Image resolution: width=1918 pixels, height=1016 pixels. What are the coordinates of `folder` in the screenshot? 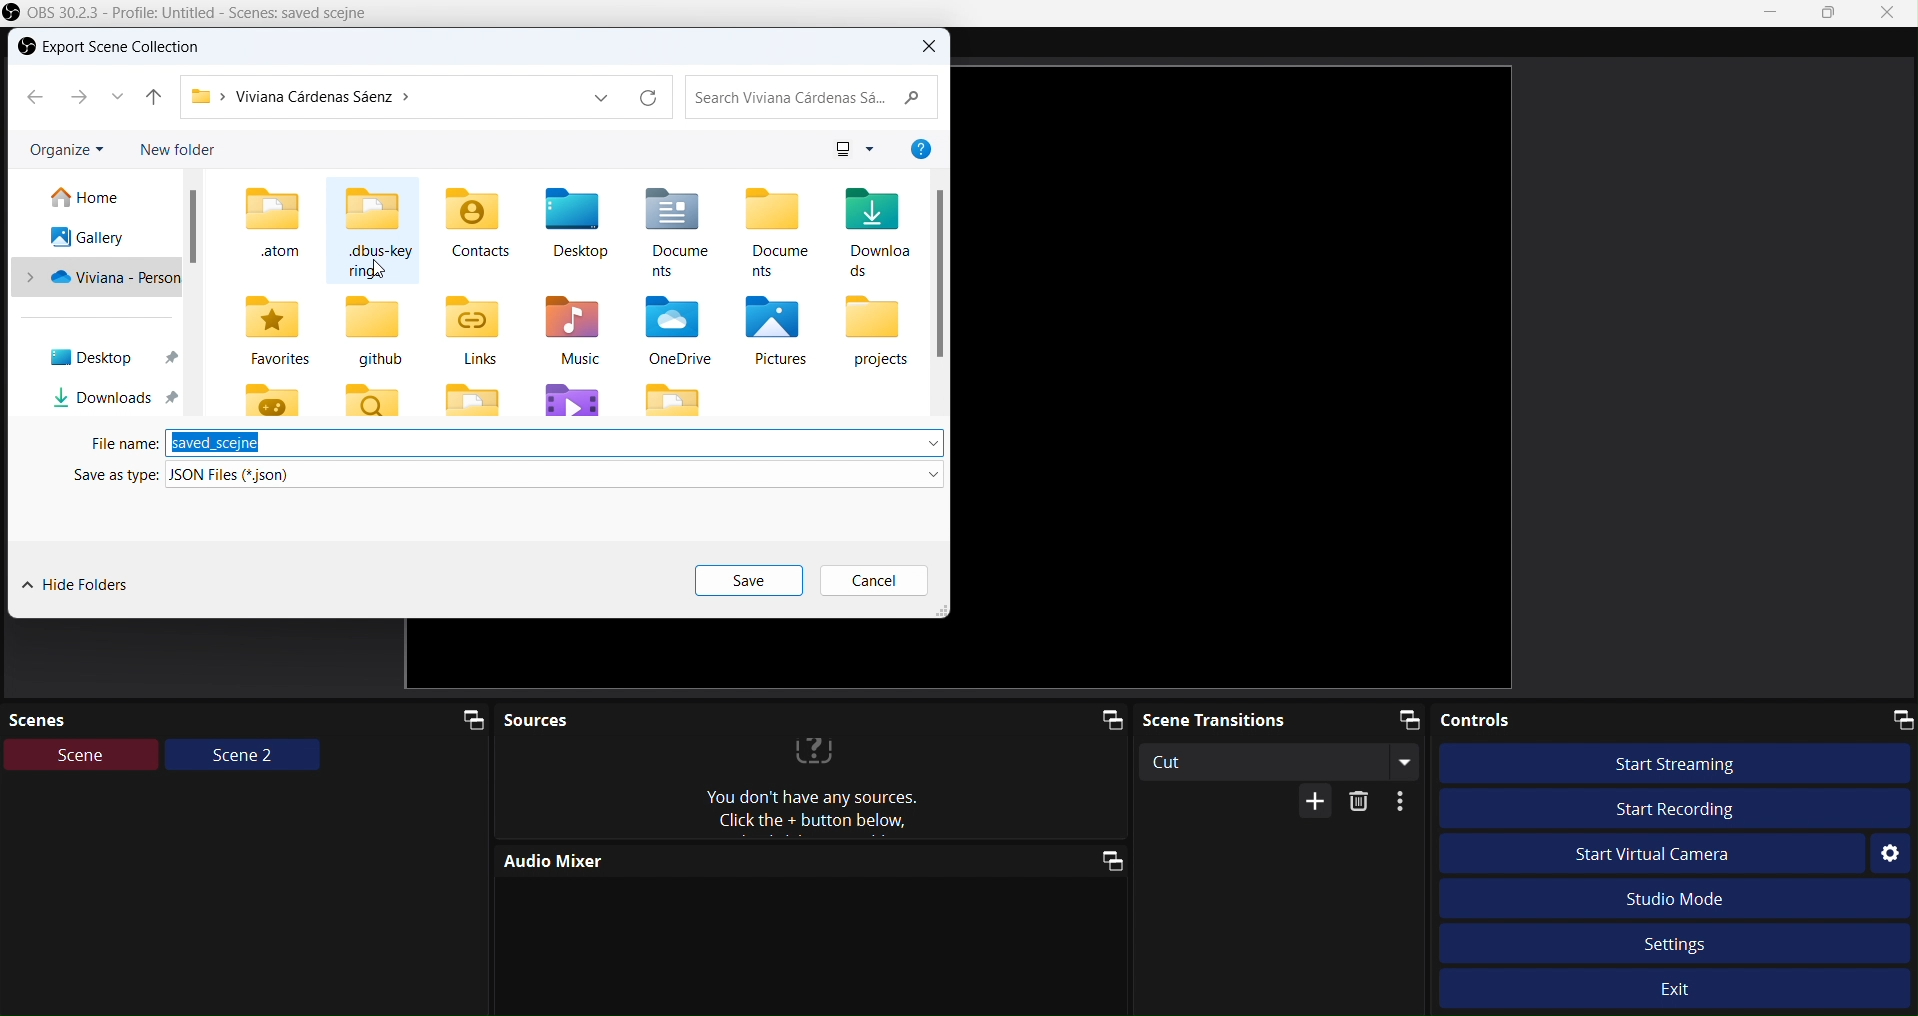 It's located at (572, 397).